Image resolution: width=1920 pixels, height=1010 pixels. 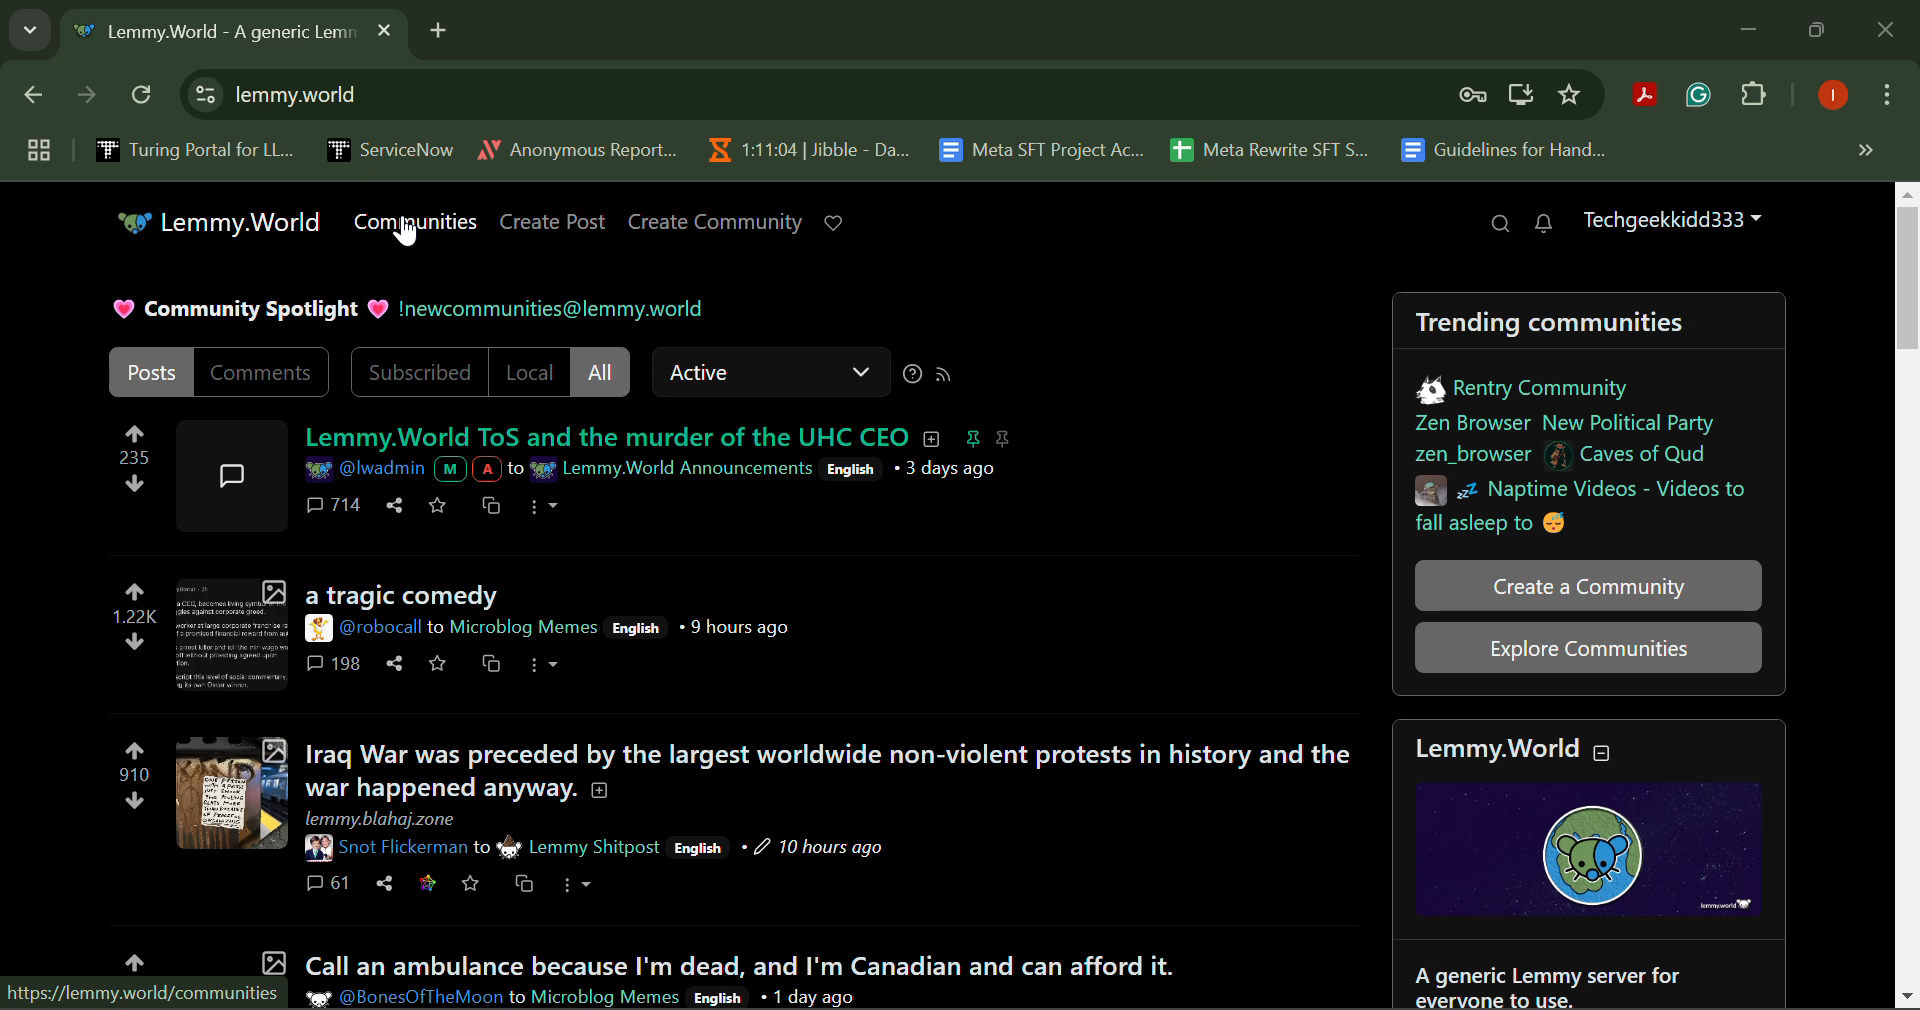 I want to click on UHC CEO Murder News, so click(x=661, y=438).